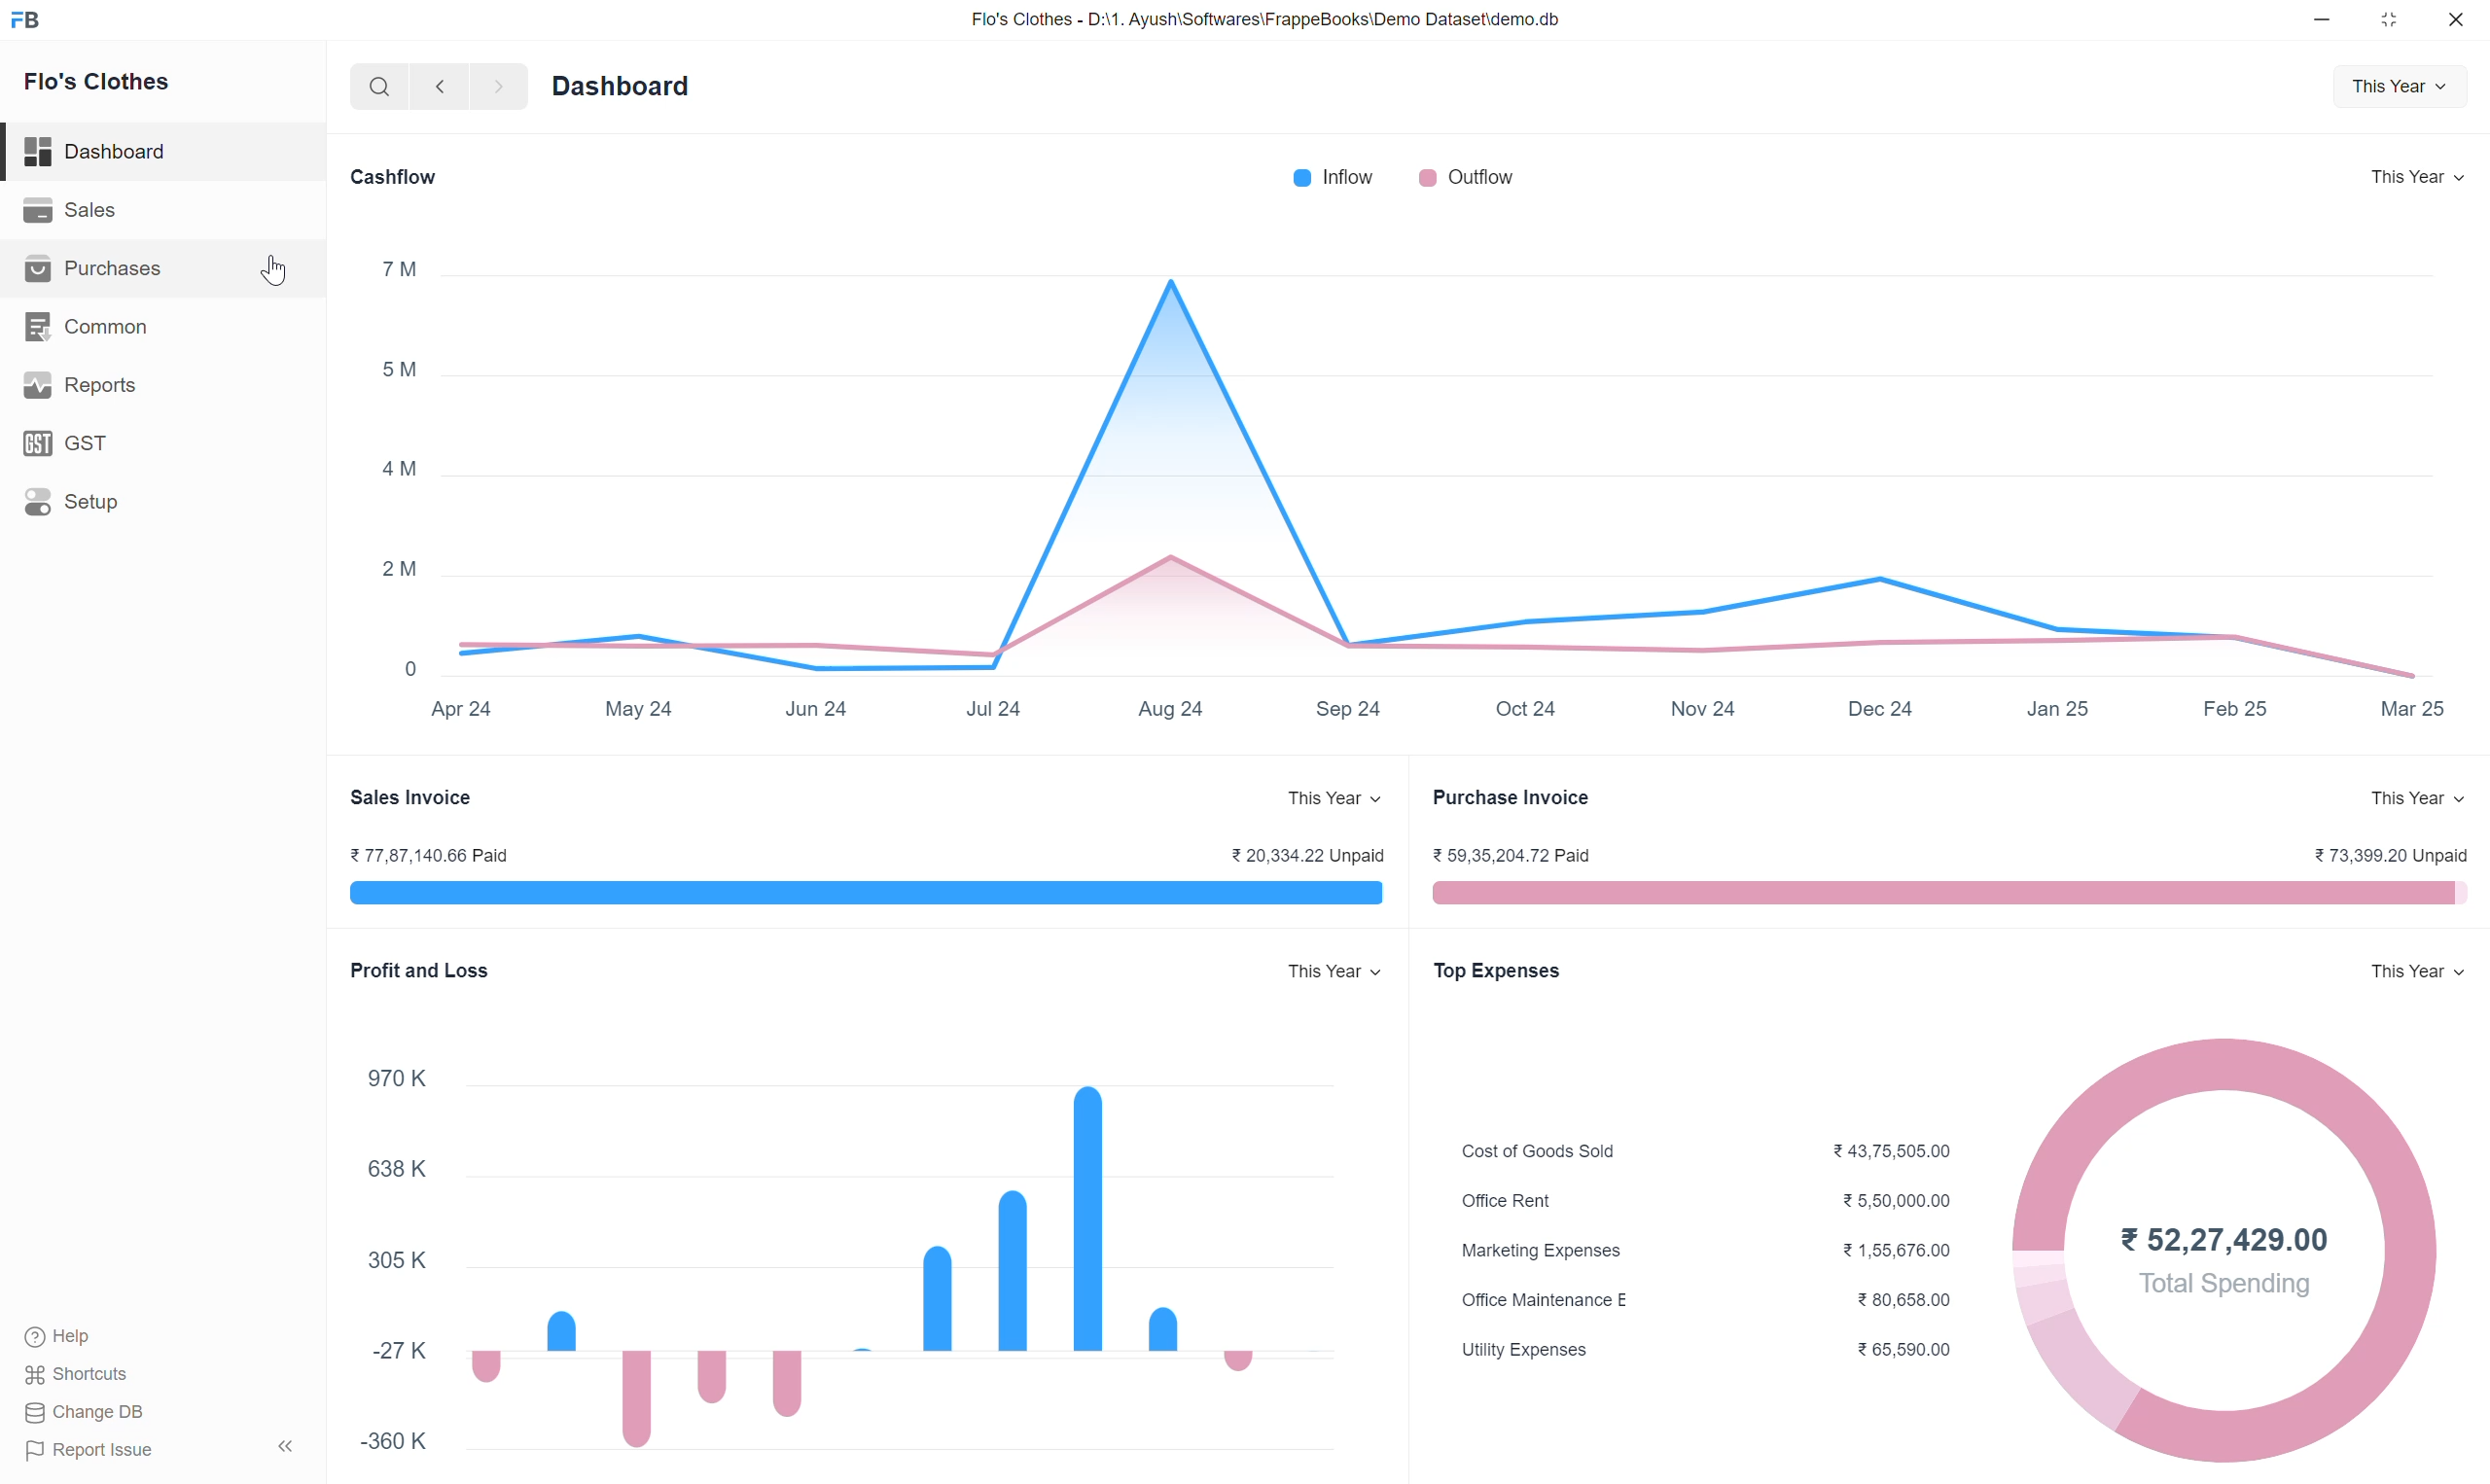 The width and height of the screenshot is (2490, 1484). I want to click on close, so click(2456, 23).